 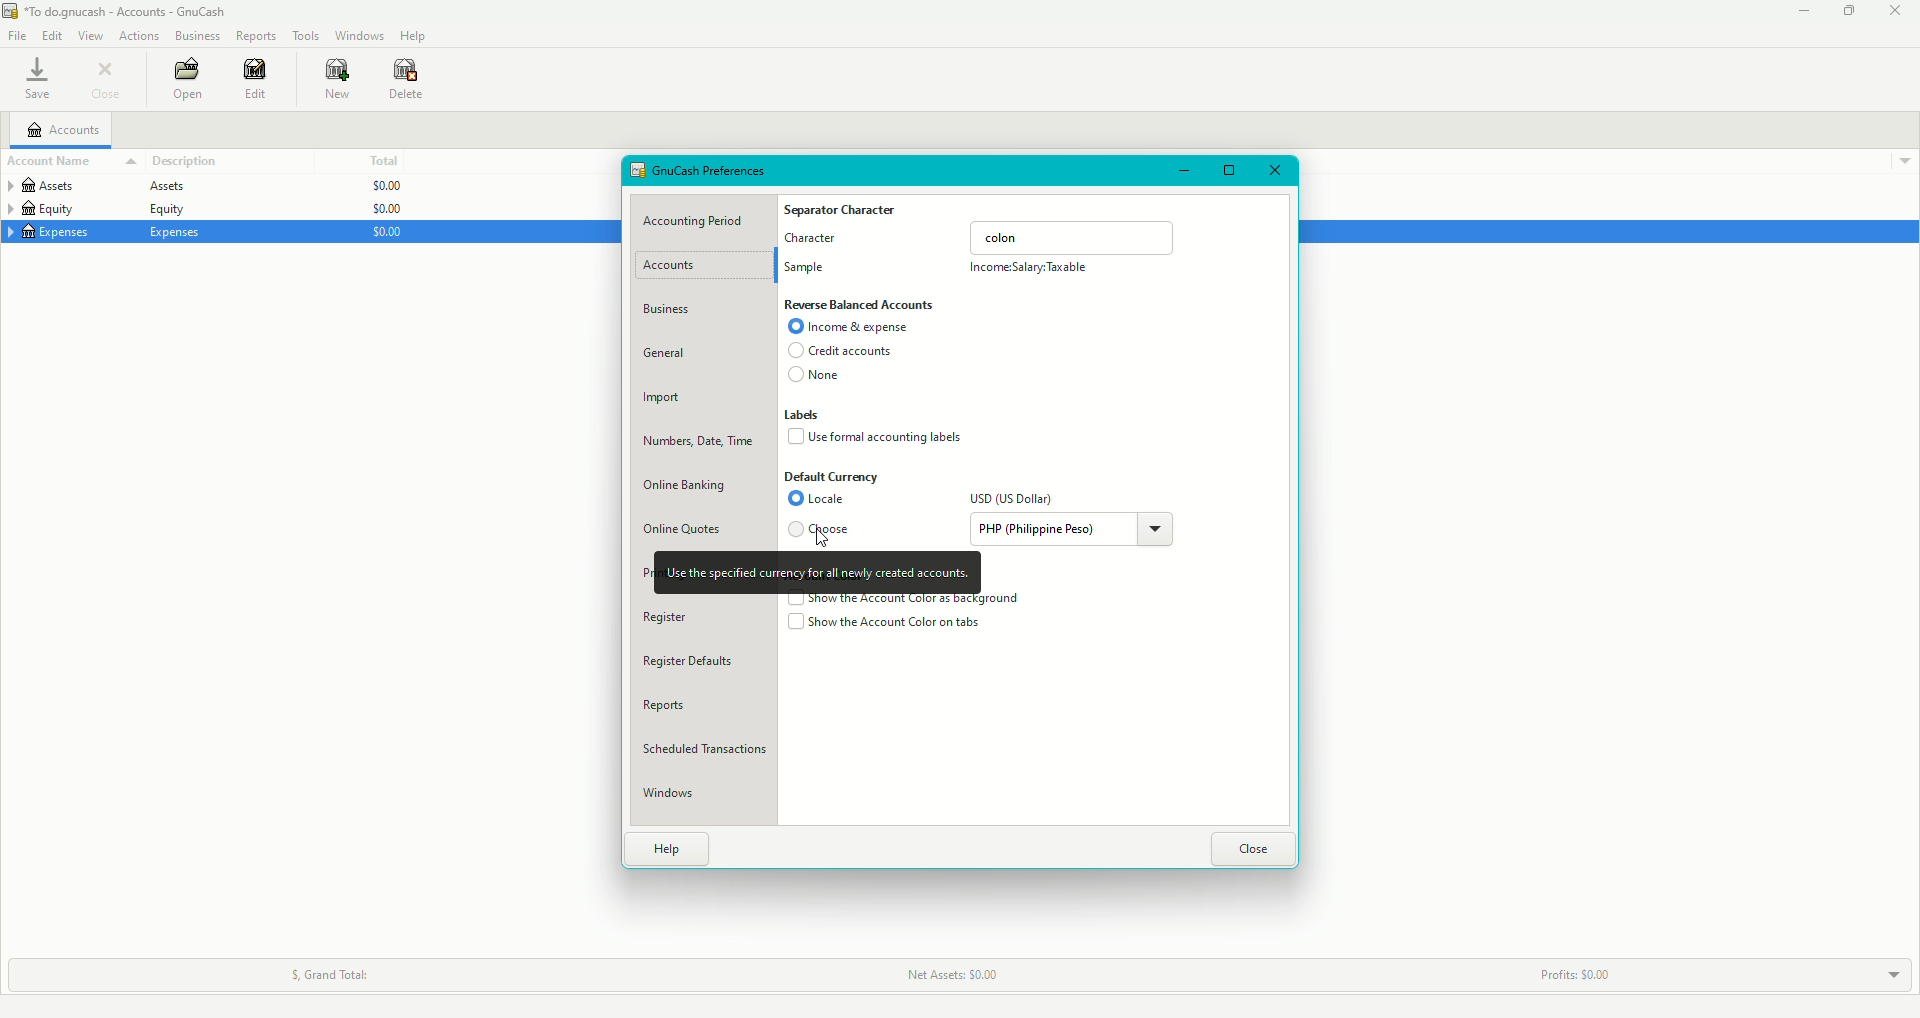 What do you see at coordinates (258, 35) in the screenshot?
I see `Reports` at bounding box center [258, 35].